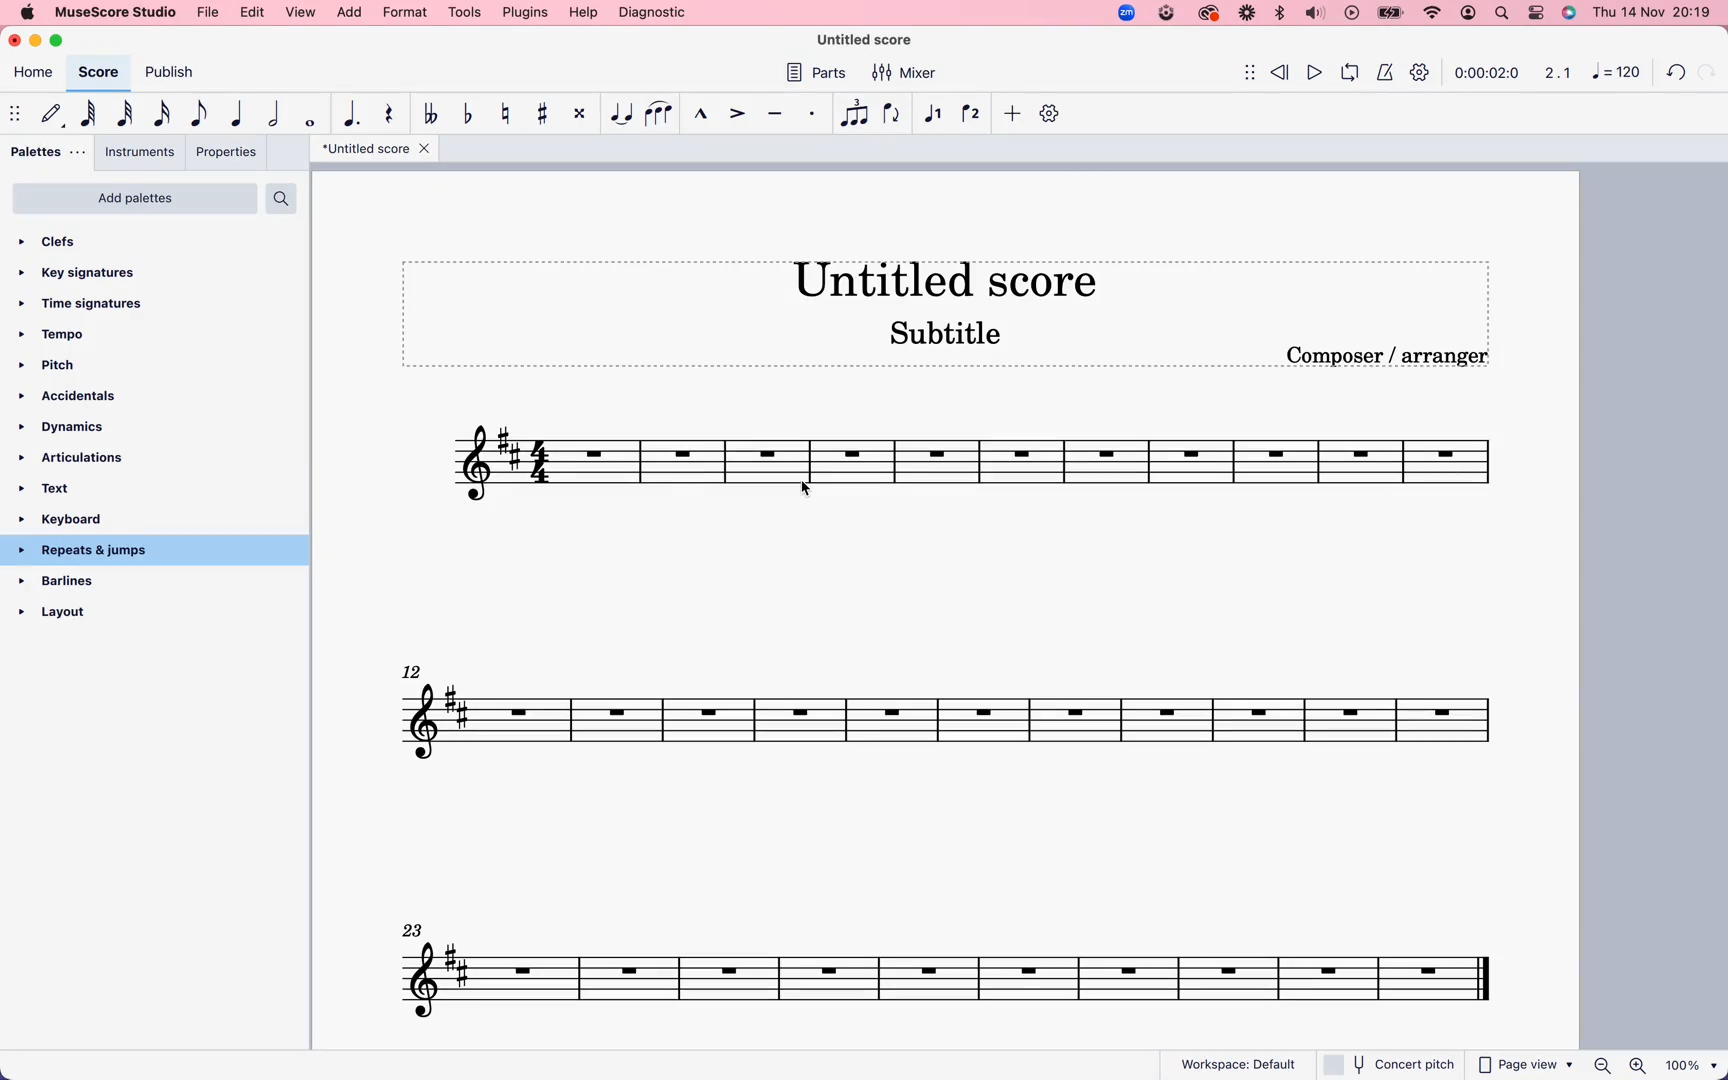  I want to click on concert pitch, so click(1388, 1064).